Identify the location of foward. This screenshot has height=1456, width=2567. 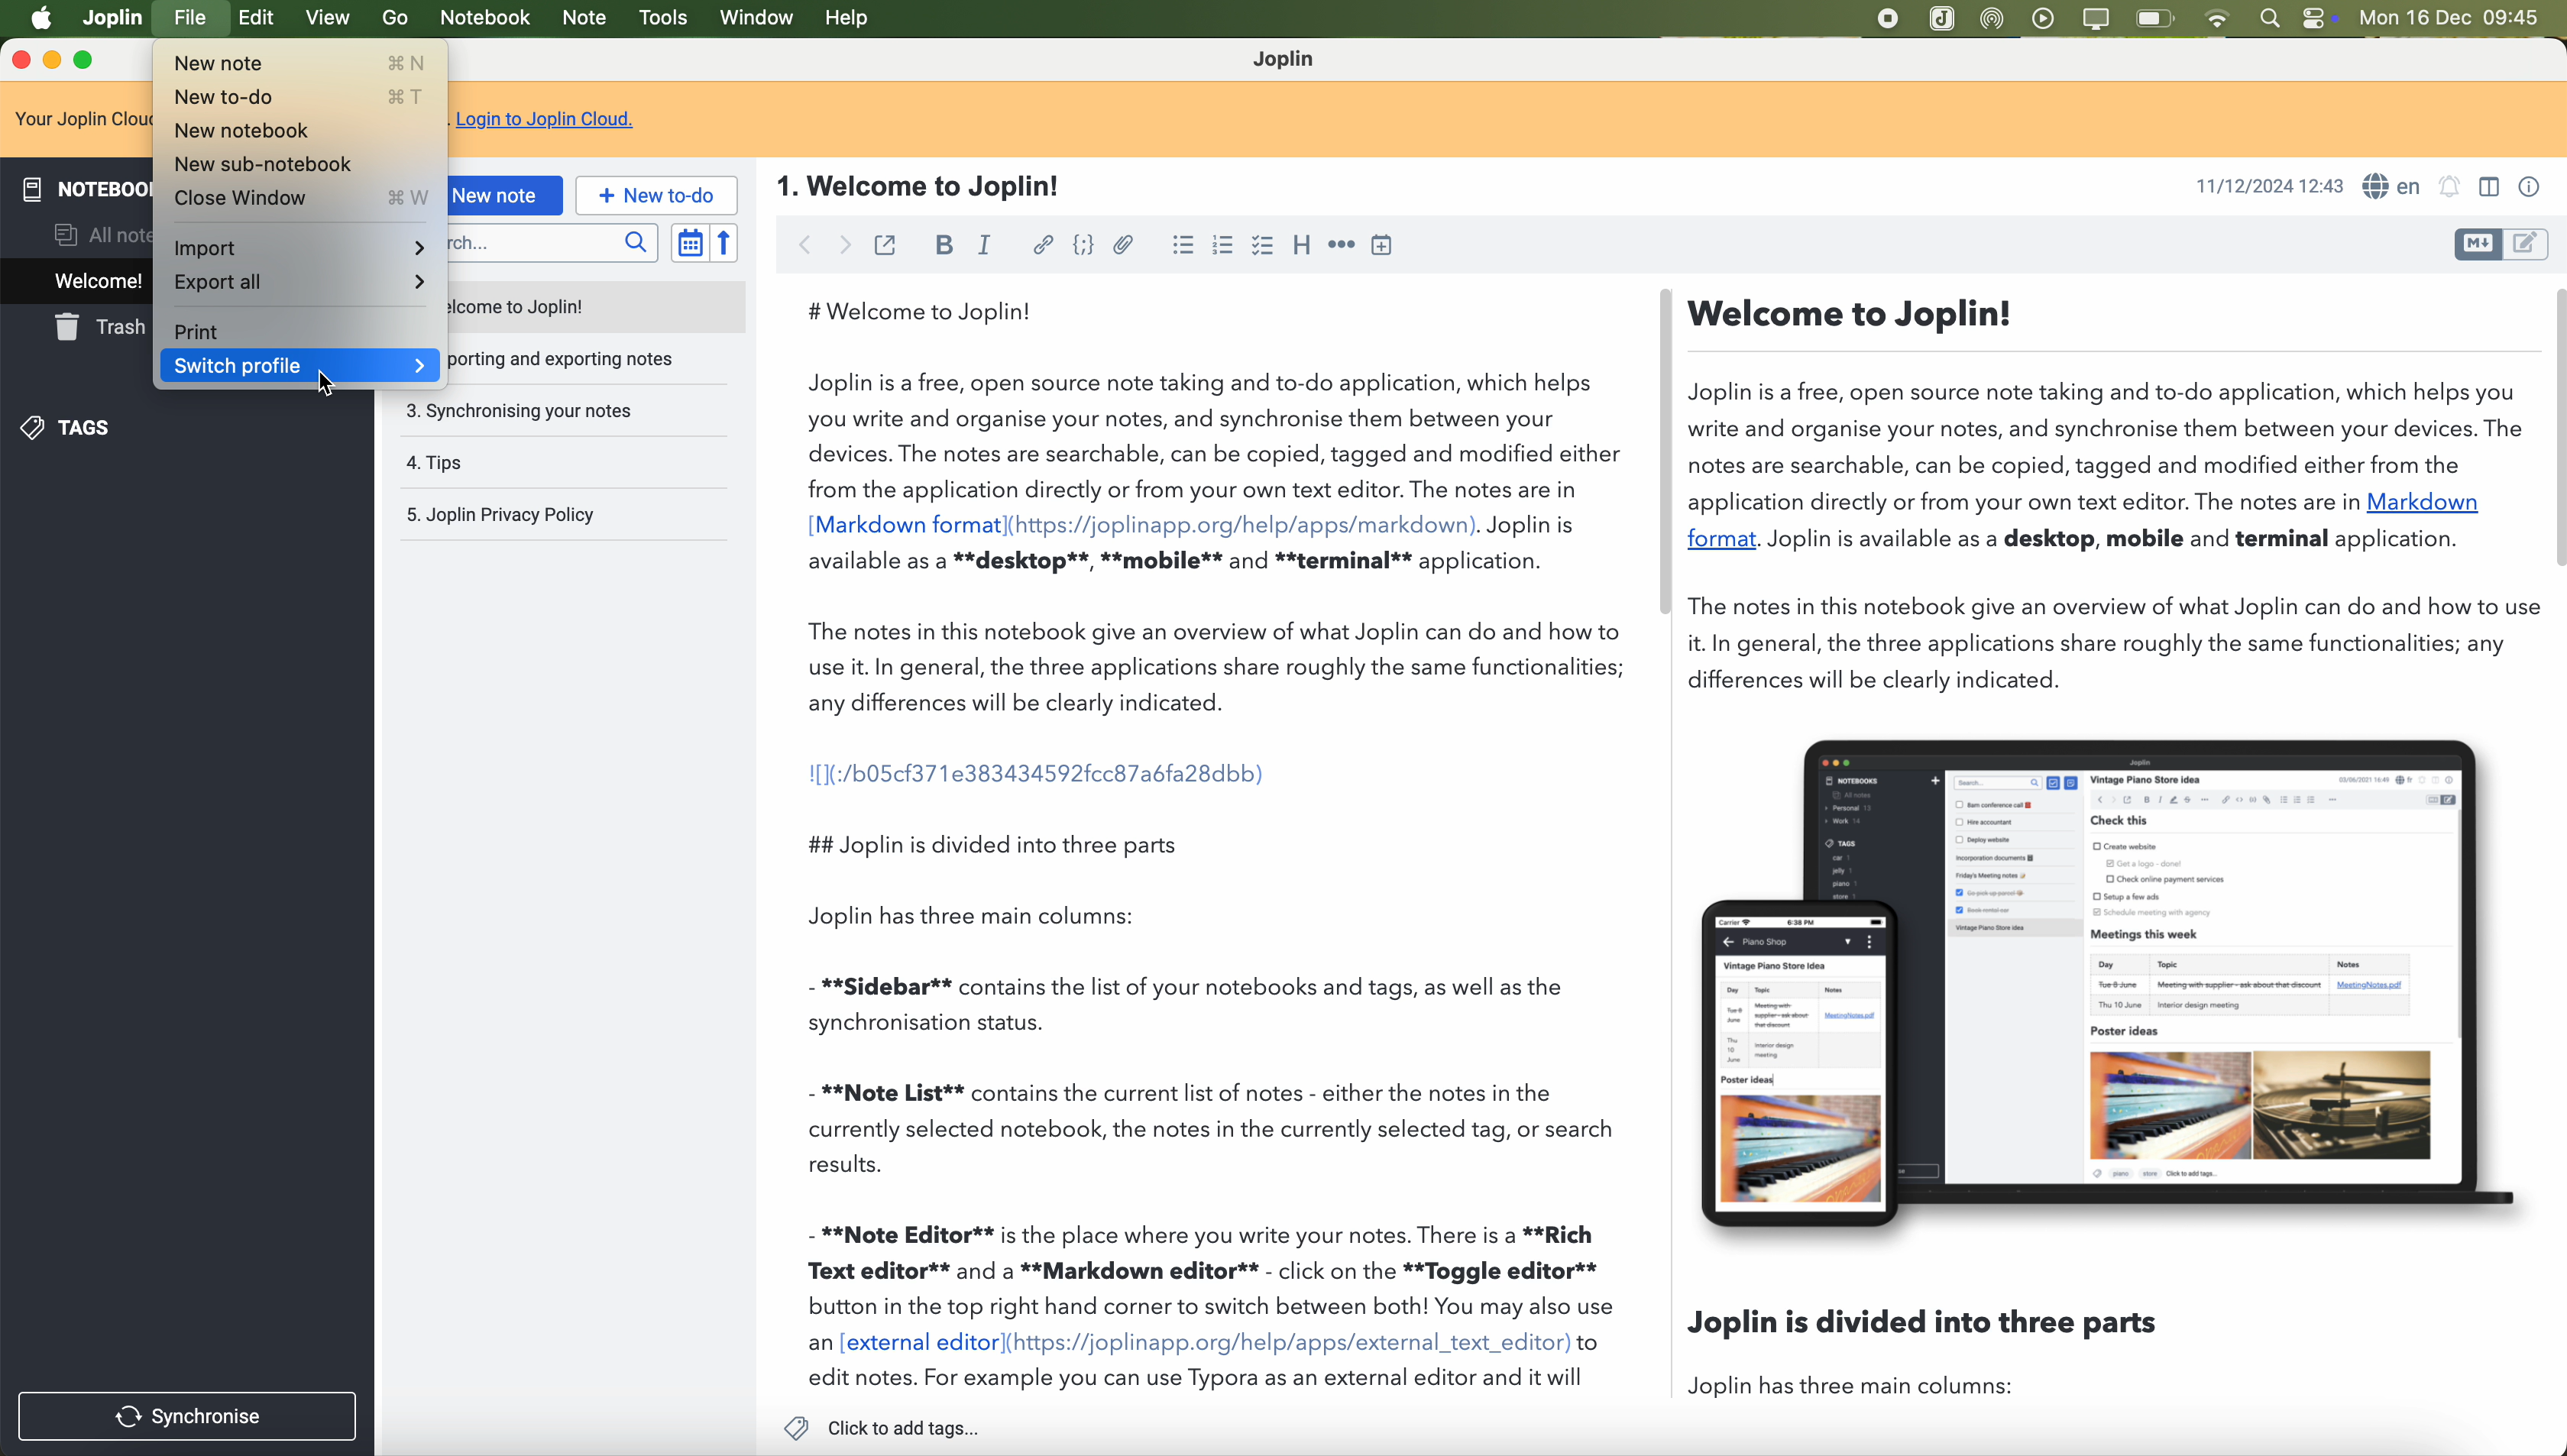
(849, 248).